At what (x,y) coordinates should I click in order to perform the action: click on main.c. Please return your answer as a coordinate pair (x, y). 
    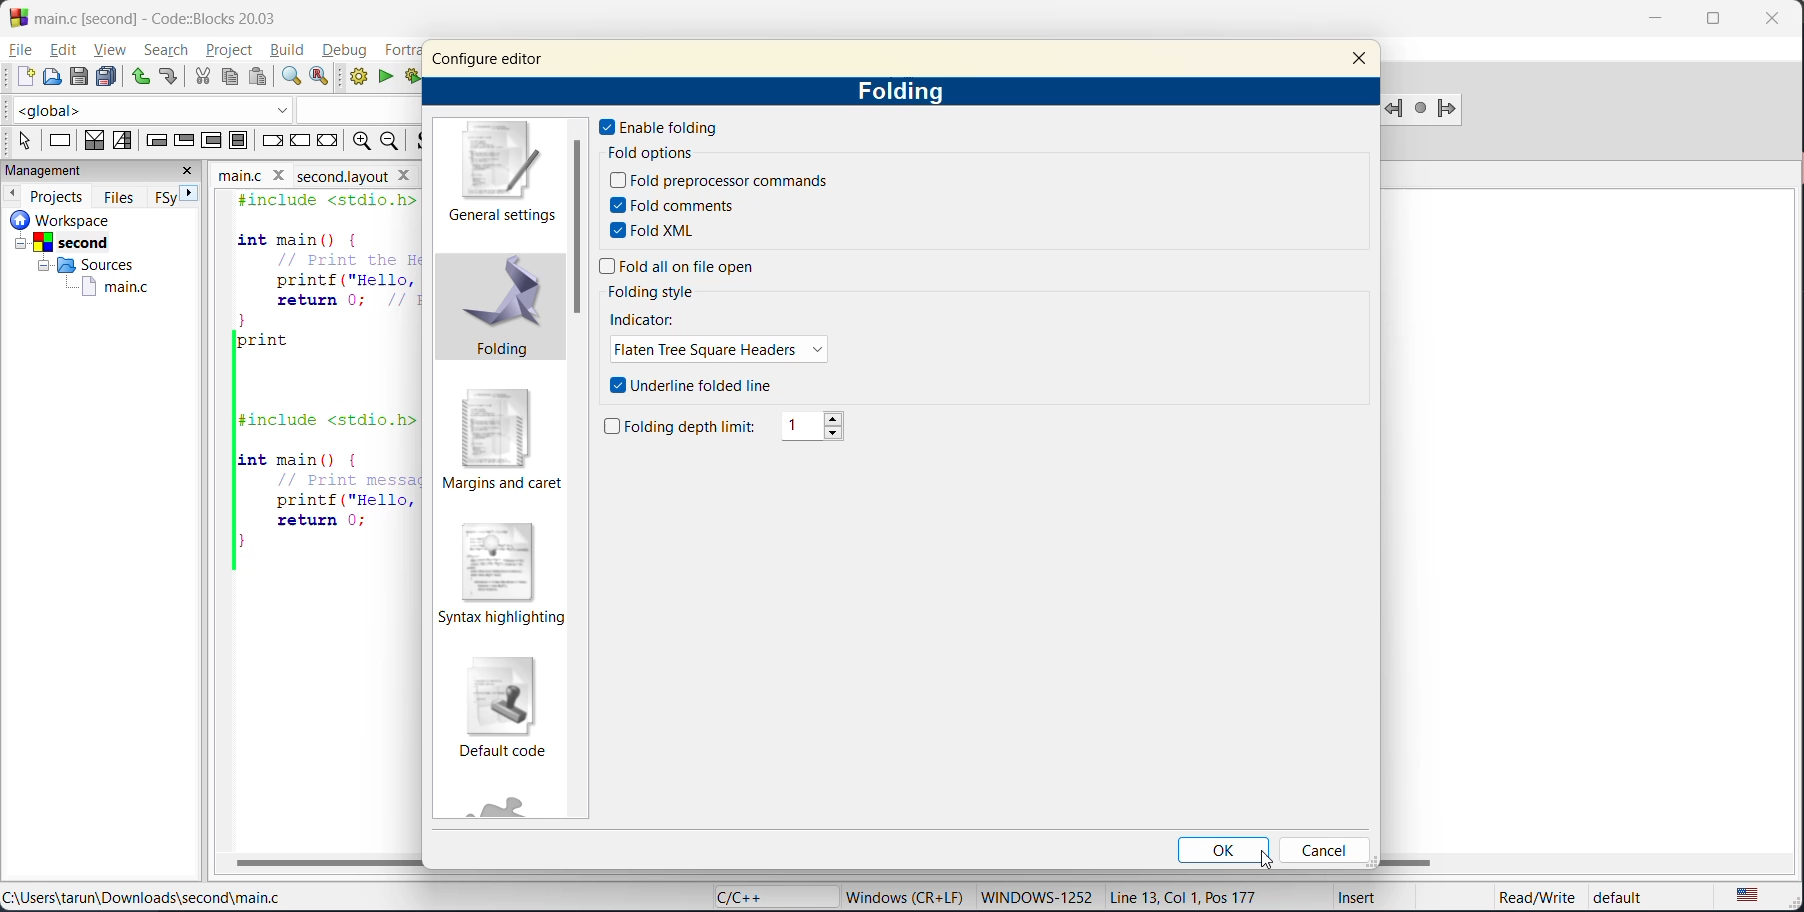
    Looking at the image, I should click on (103, 287).